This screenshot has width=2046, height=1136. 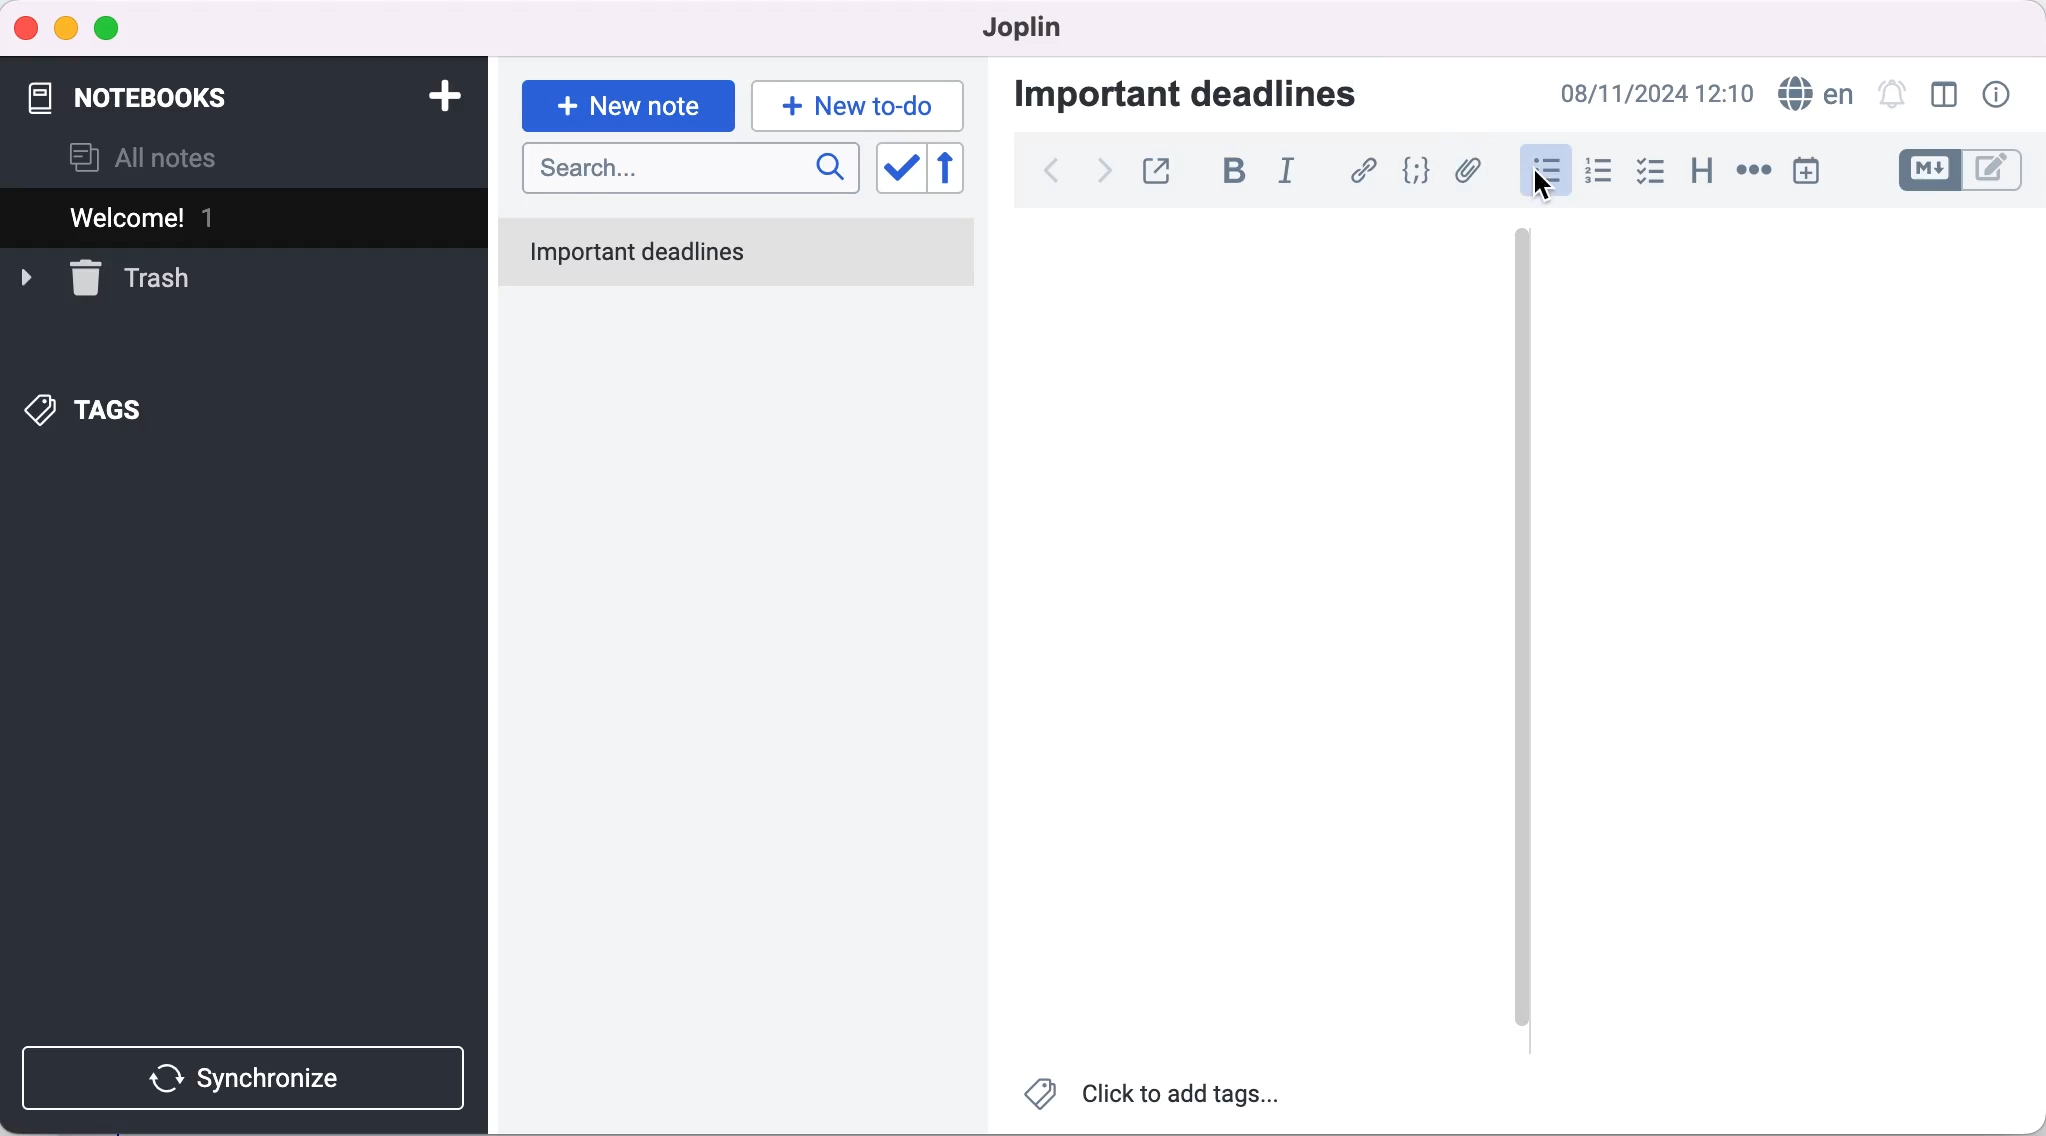 What do you see at coordinates (1660, 93) in the screenshot?
I see `time and date` at bounding box center [1660, 93].